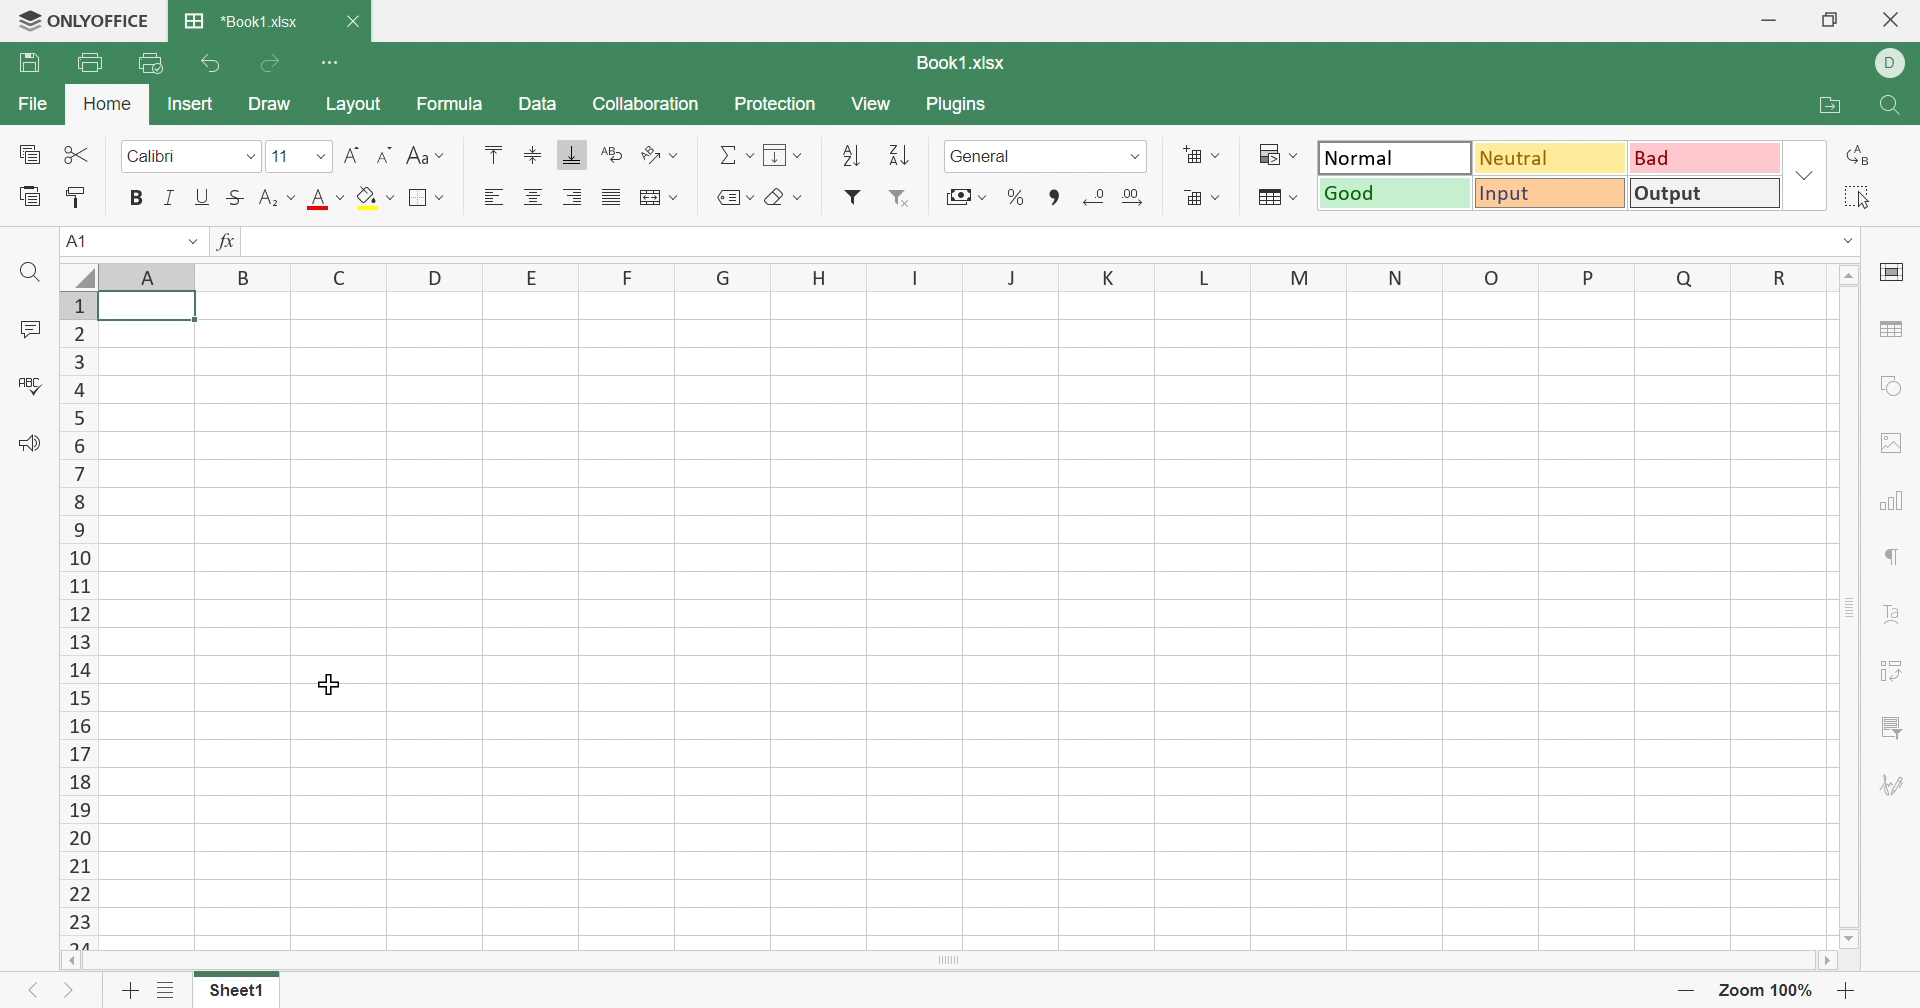 The width and height of the screenshot is (1920, 1008). Describe the element at coordinates (534, 198) in the screenshot. I see `Align Center` at that location.